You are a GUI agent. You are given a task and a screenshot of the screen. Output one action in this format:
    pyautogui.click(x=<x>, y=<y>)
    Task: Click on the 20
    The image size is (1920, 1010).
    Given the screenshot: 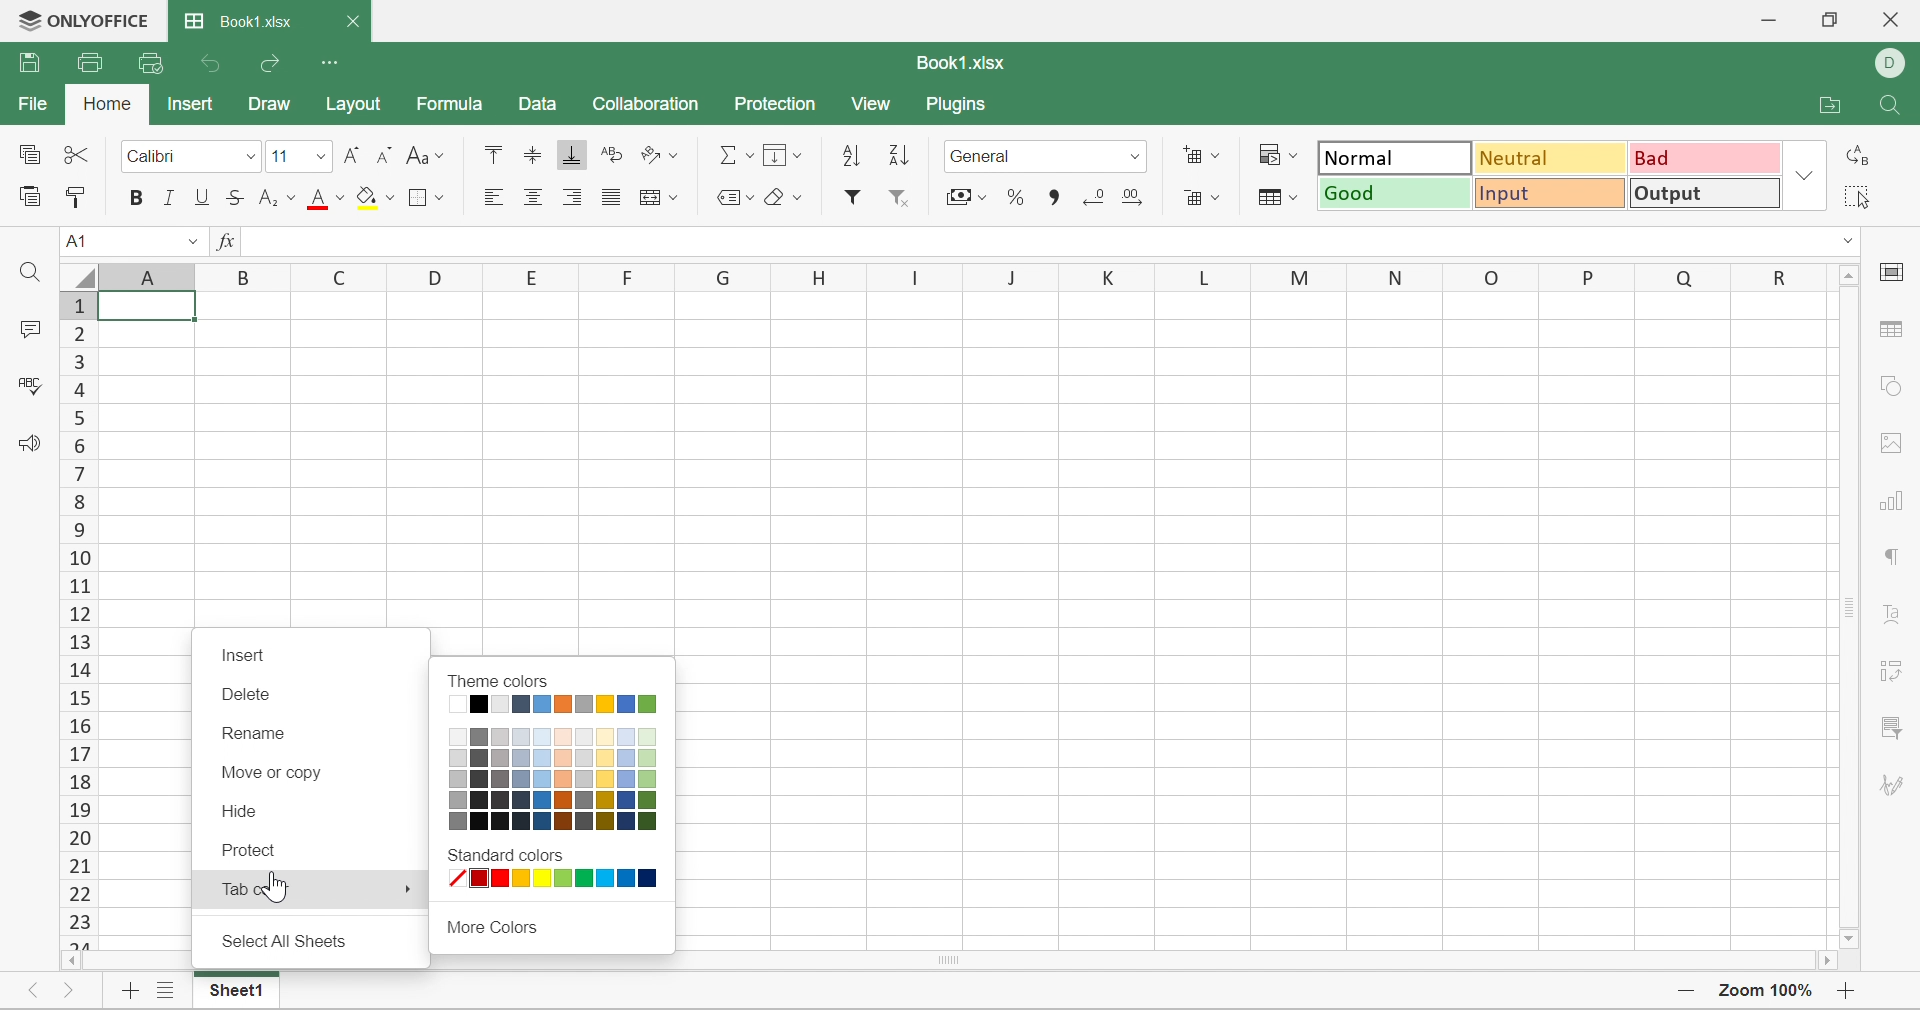 What is the action you would take?
    pyautogui.click(x=77, y=835)
    